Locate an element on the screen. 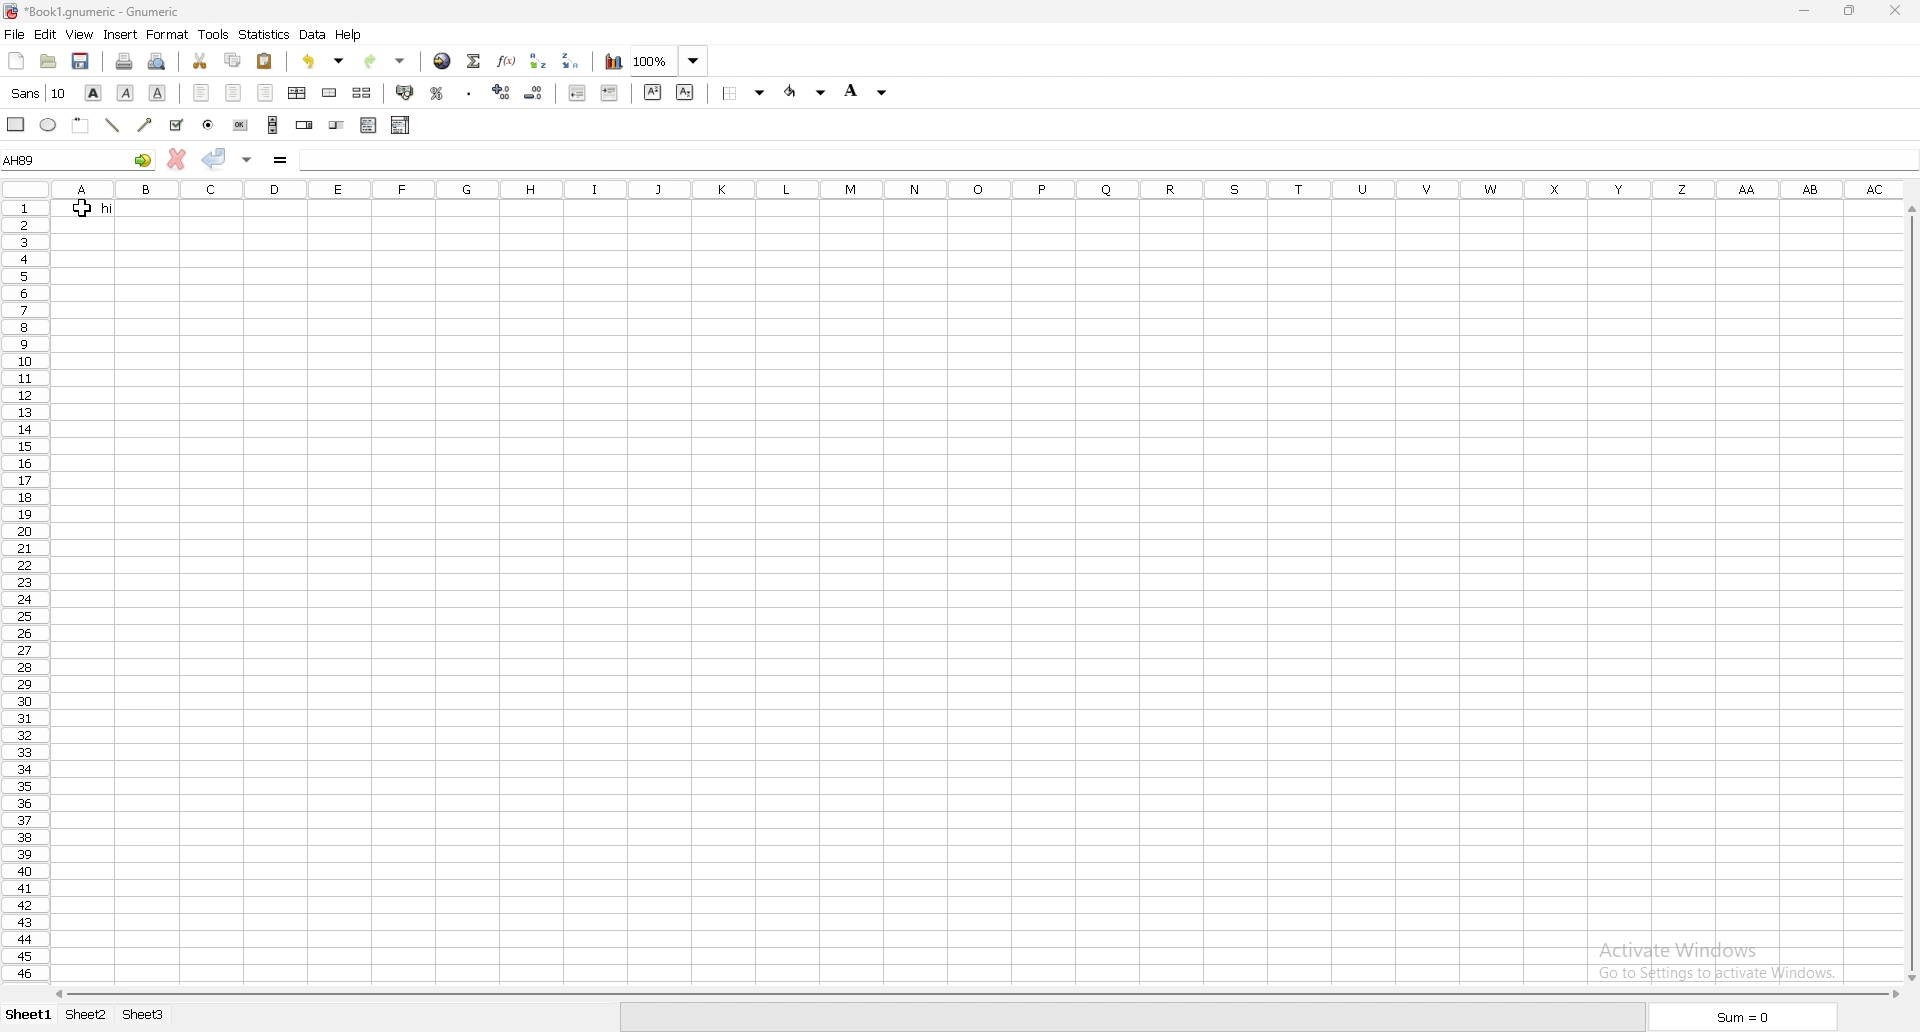 The width and height of the screenshot is (1920, 1032). cancel changes is located at coordinates (176, 159).